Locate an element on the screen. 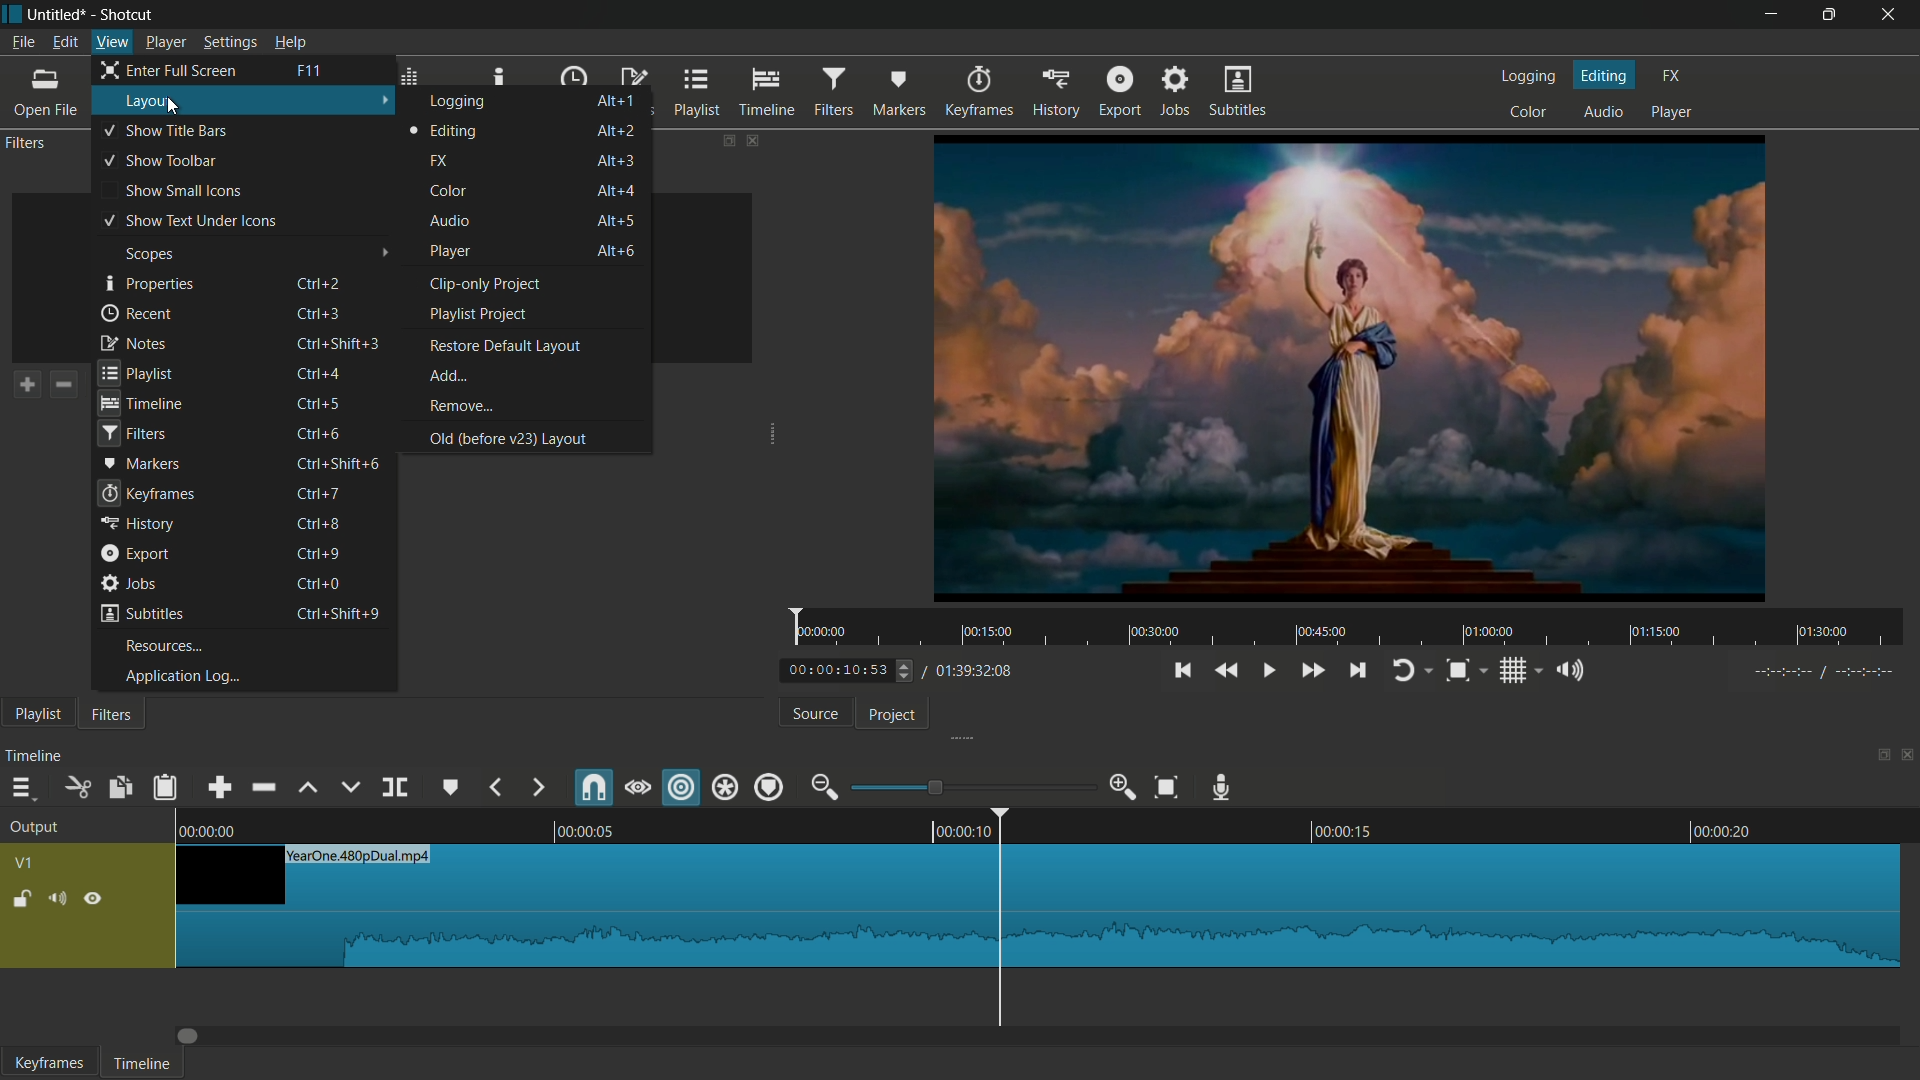 Image resolution: width=1920 pixels, height=1080 pixels. overwrite is located at coordinates (349, 788).